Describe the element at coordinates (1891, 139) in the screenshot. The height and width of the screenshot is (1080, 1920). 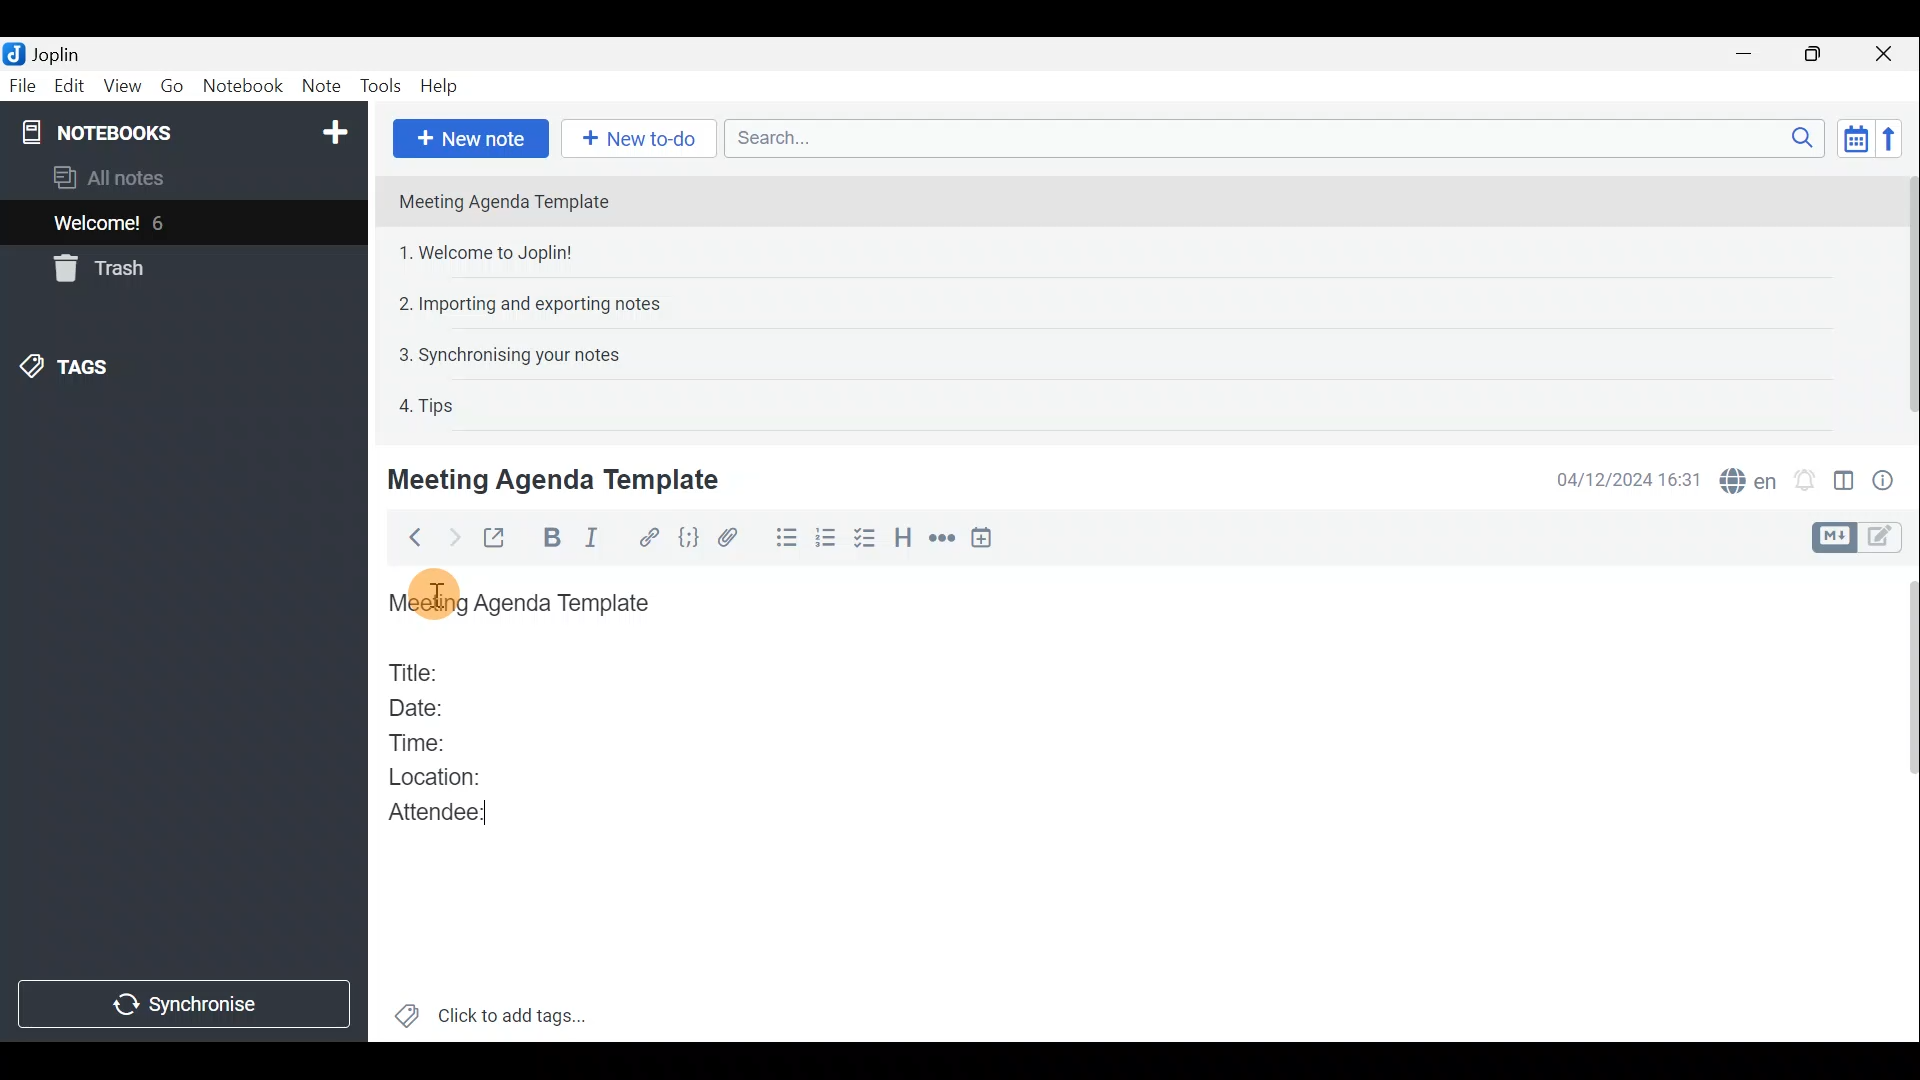
I see `Reverse sort order` at that location.